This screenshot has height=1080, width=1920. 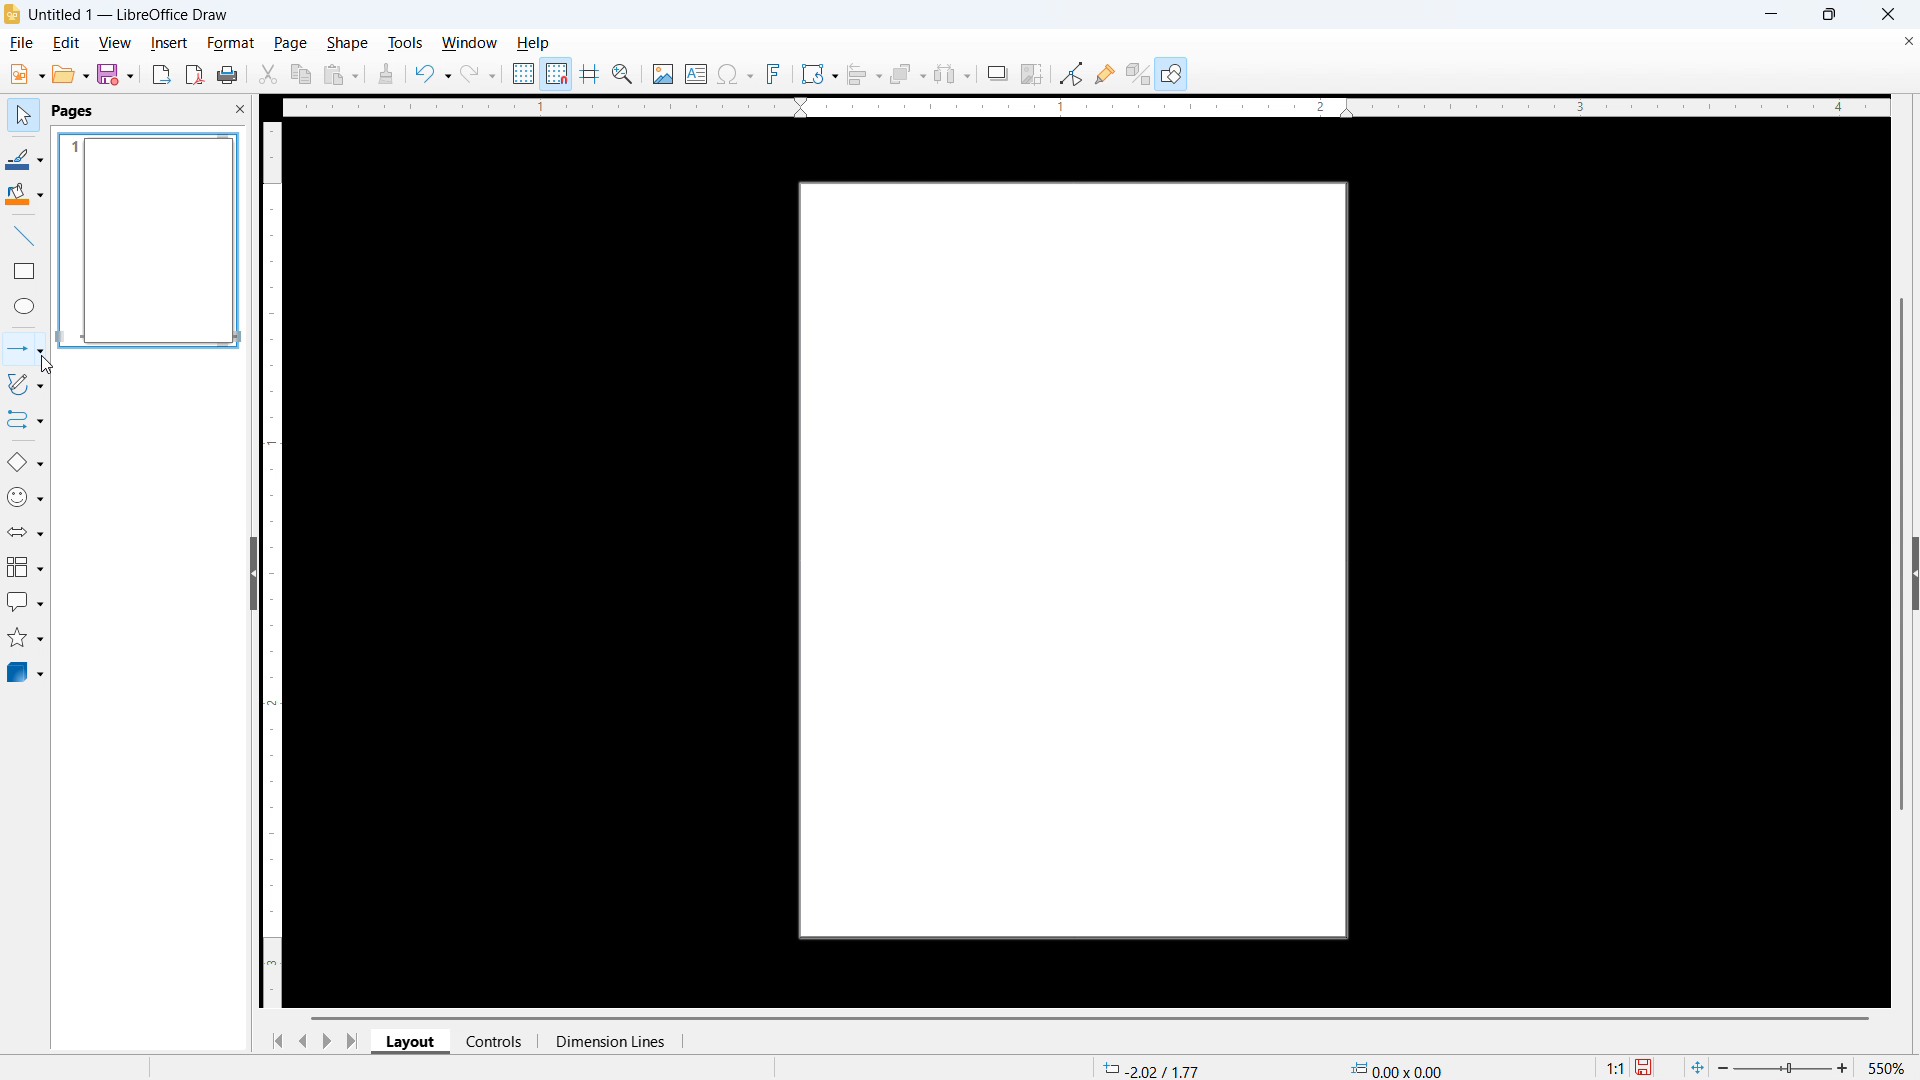 What do you see at coordinates (697, 73) in the screenshot?
I see `Insert text box ` at bounding box center [697, 73].